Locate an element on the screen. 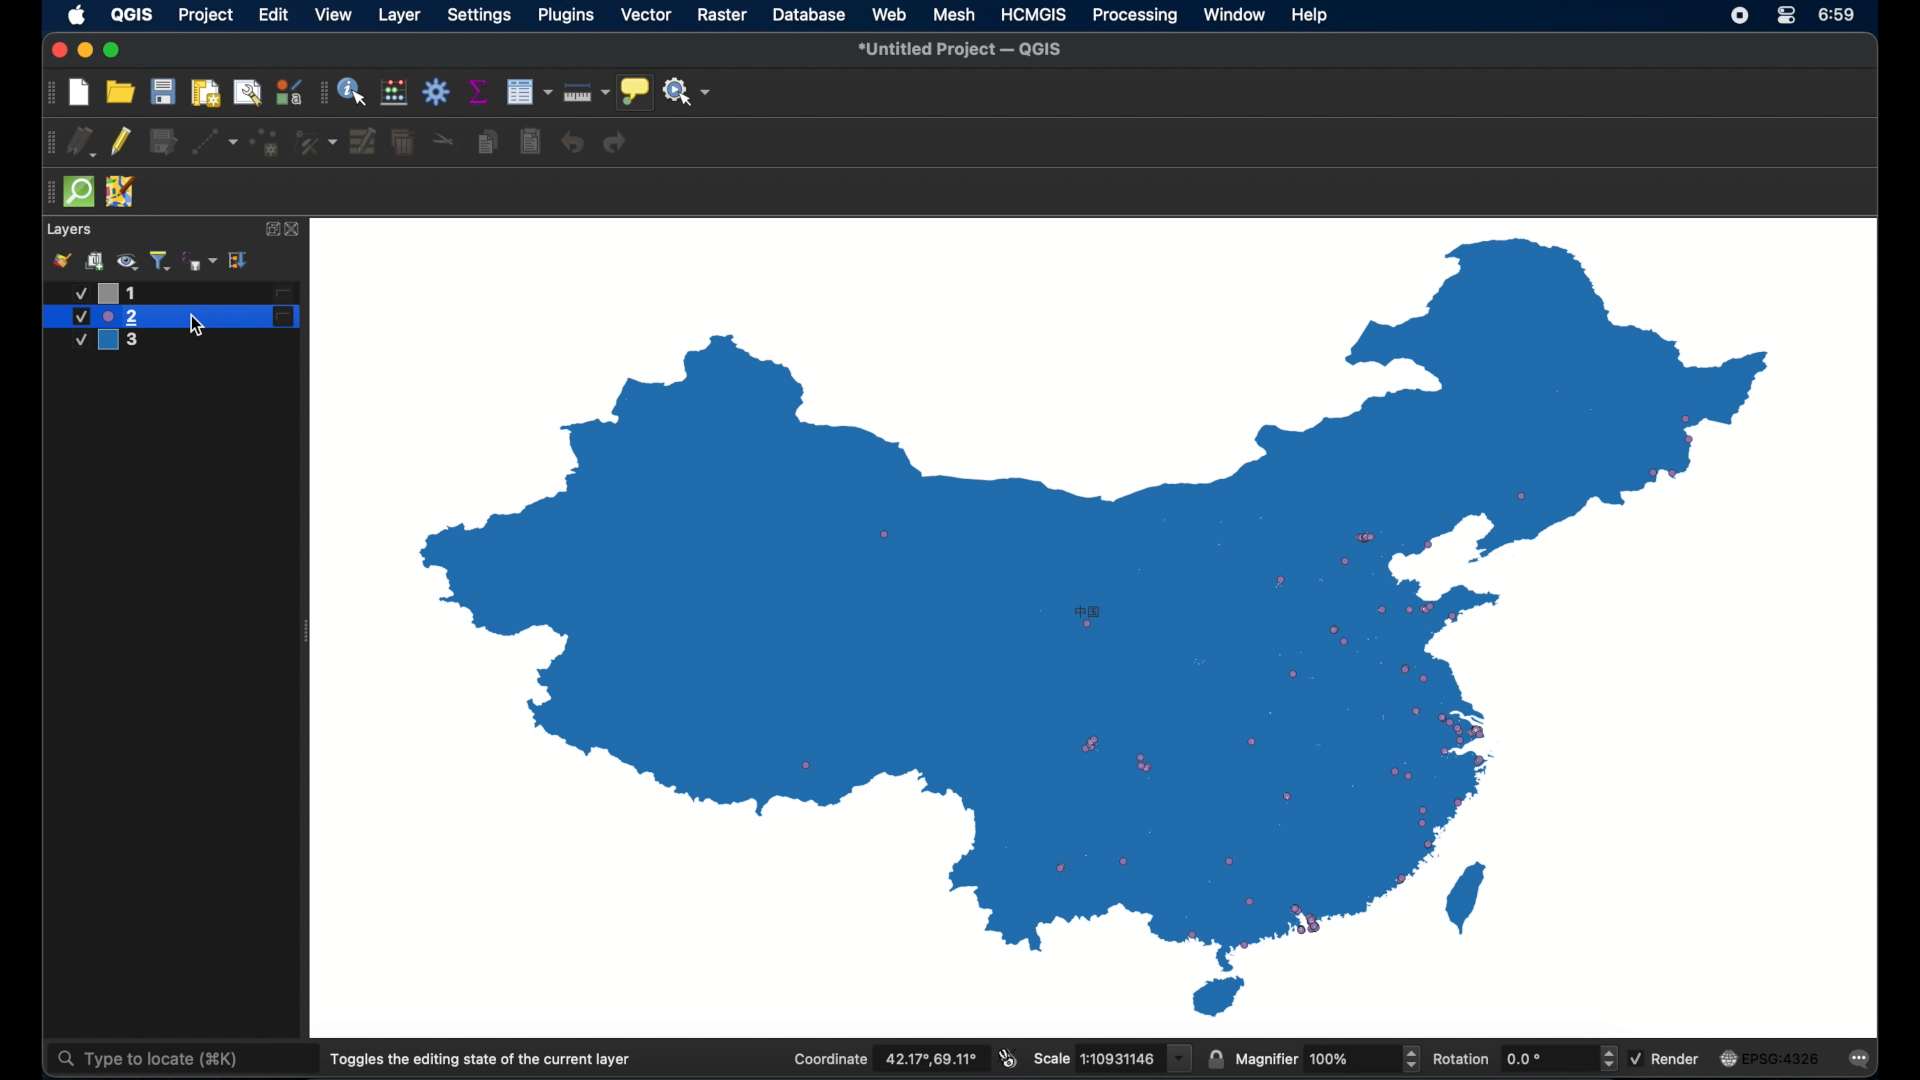 This screenshot has width=1920, height=1080. add point feature is located at coordinates (266, 142).